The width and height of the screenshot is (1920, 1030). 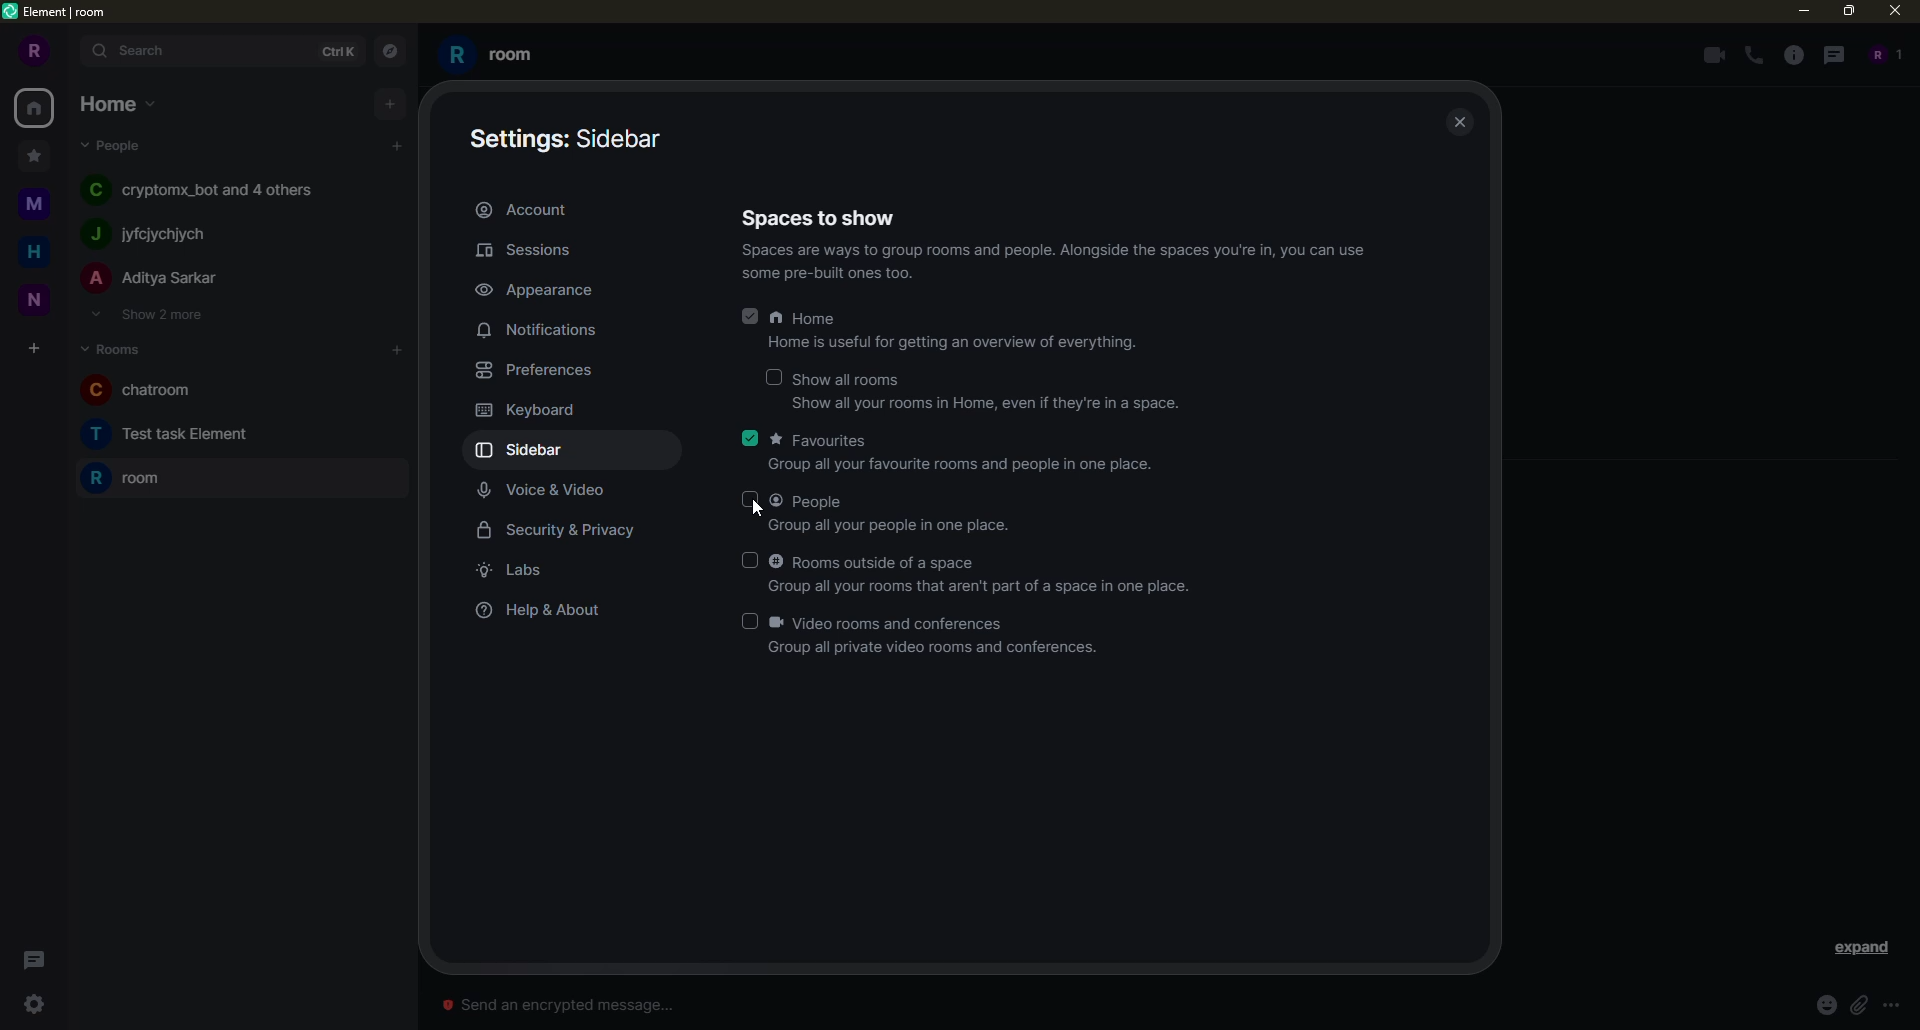 What do you see at coordinates (1858, 1004) in the screenshot?
I see `attach` at bounding box center [1858, 1004].